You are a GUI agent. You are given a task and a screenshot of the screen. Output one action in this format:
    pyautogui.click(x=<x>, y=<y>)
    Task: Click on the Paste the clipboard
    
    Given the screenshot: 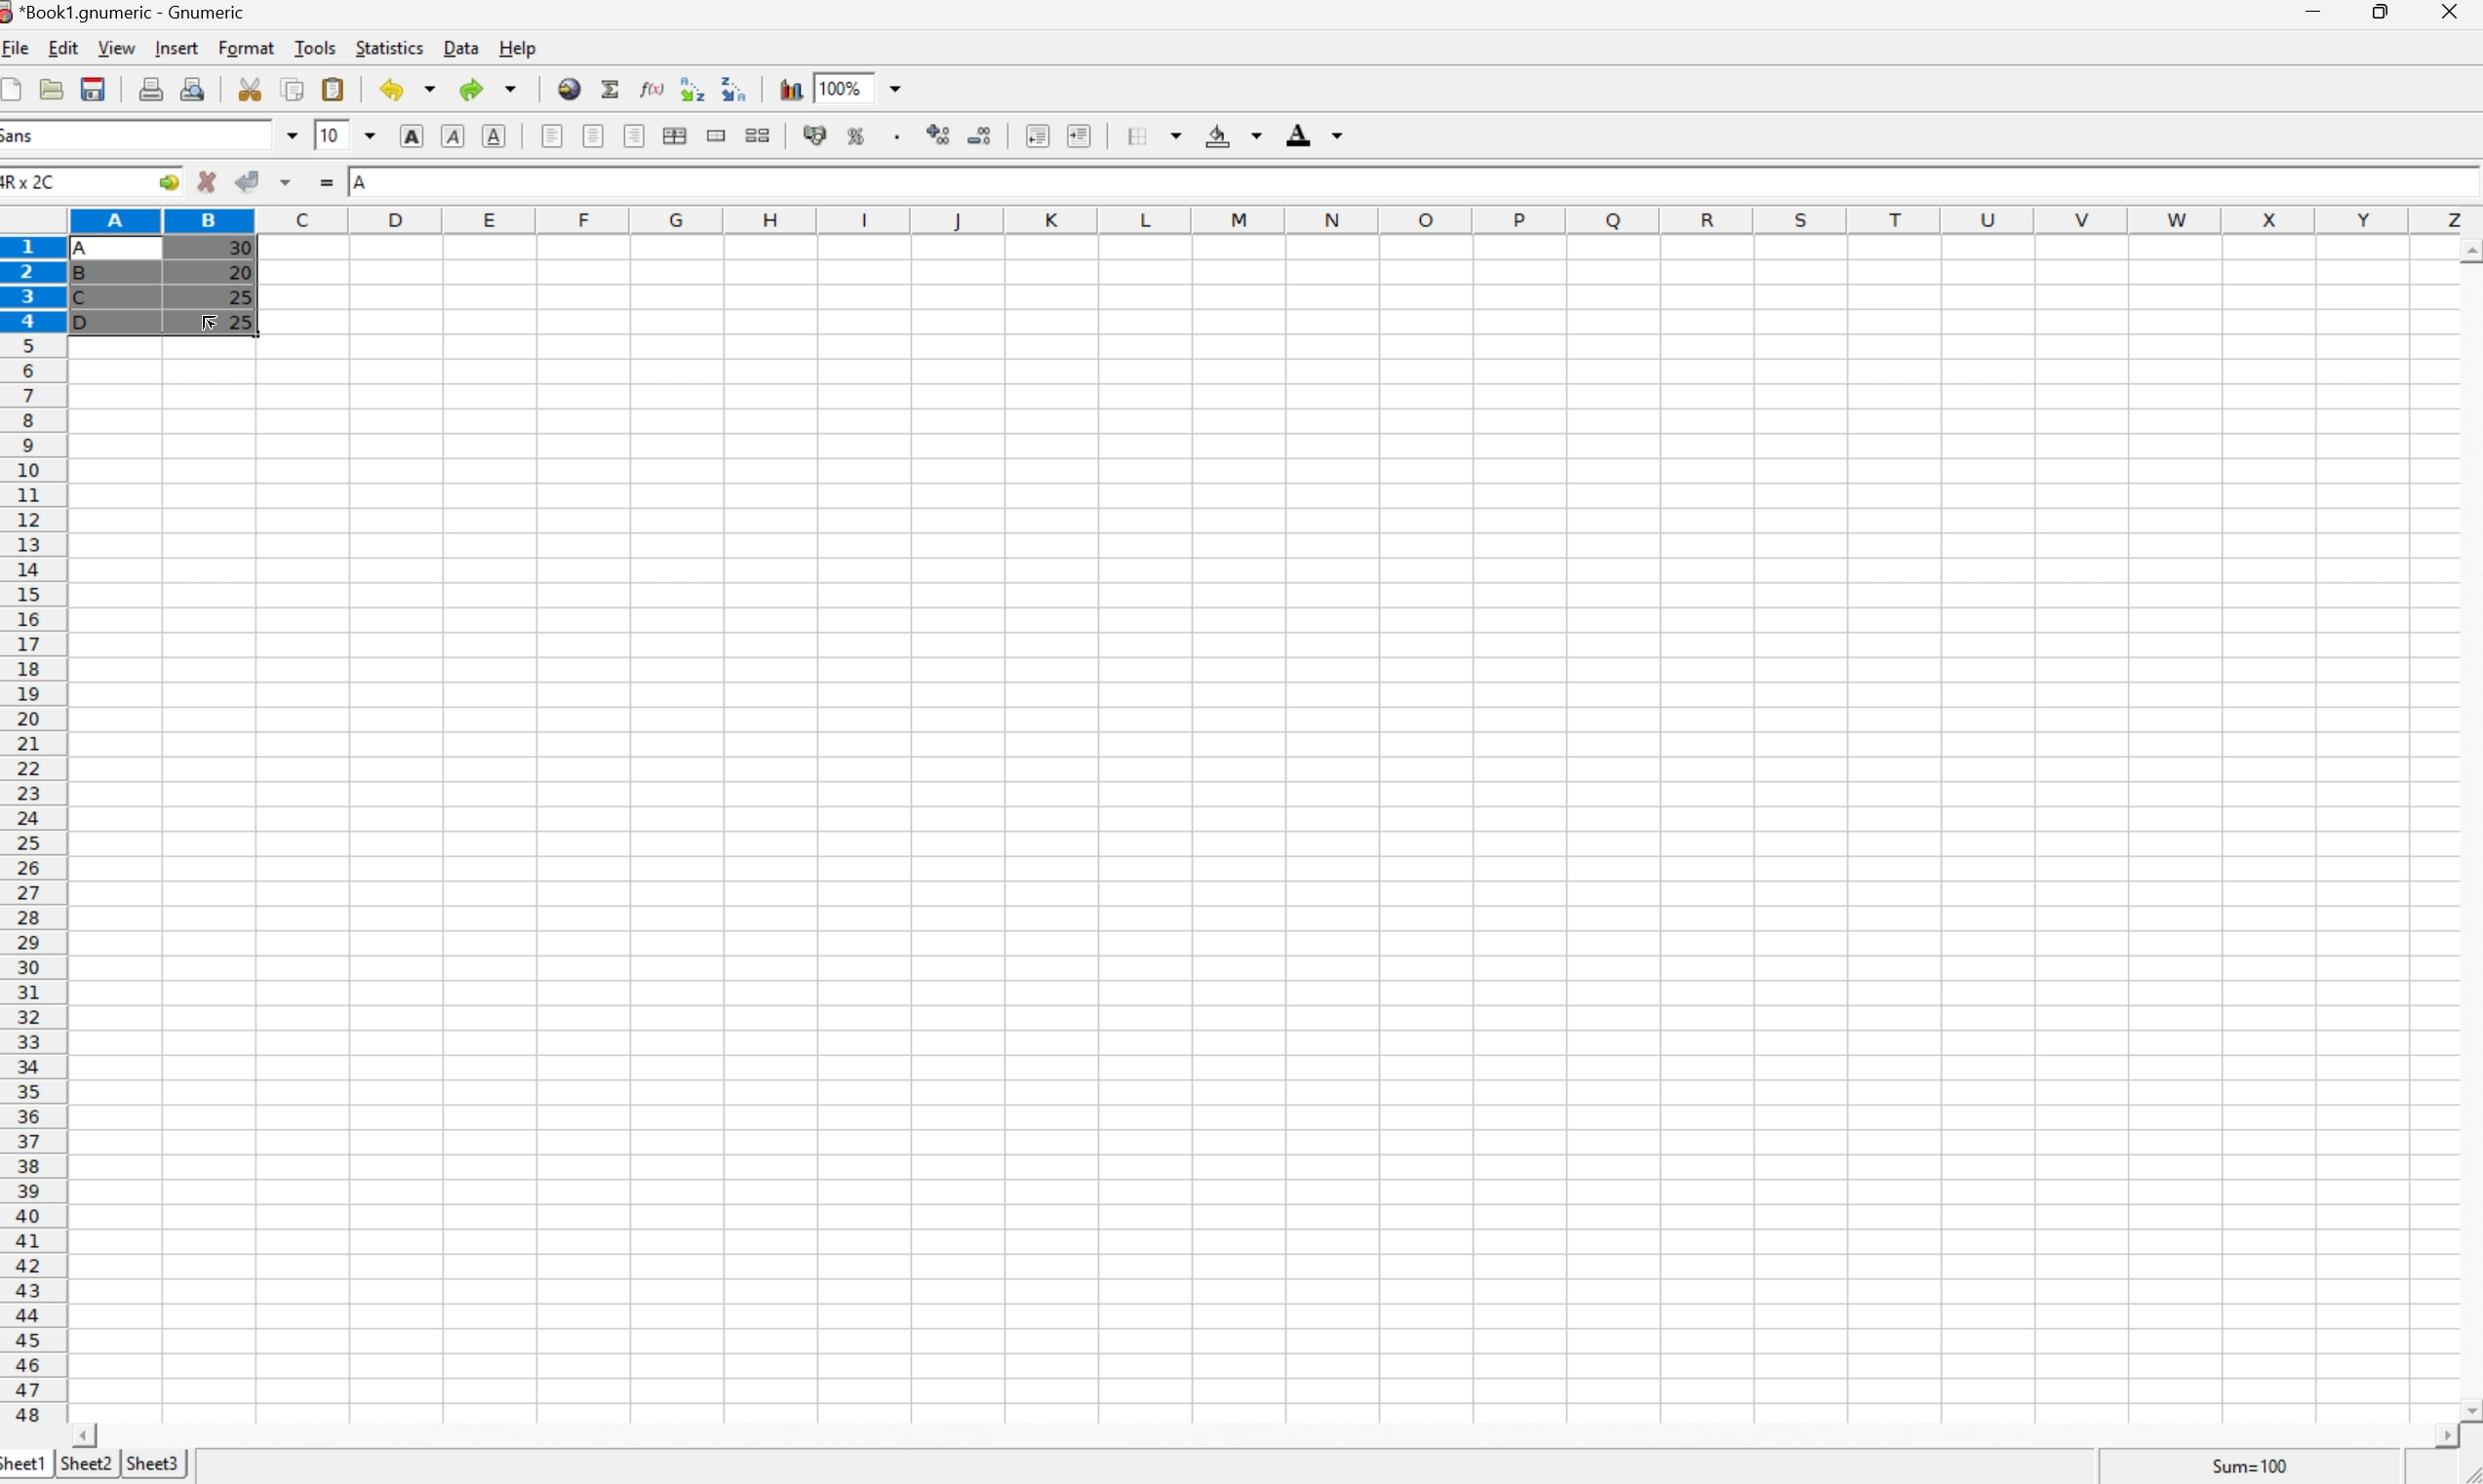 What is the action you would take?
    pyautogui.click(x=332, y=89)
    